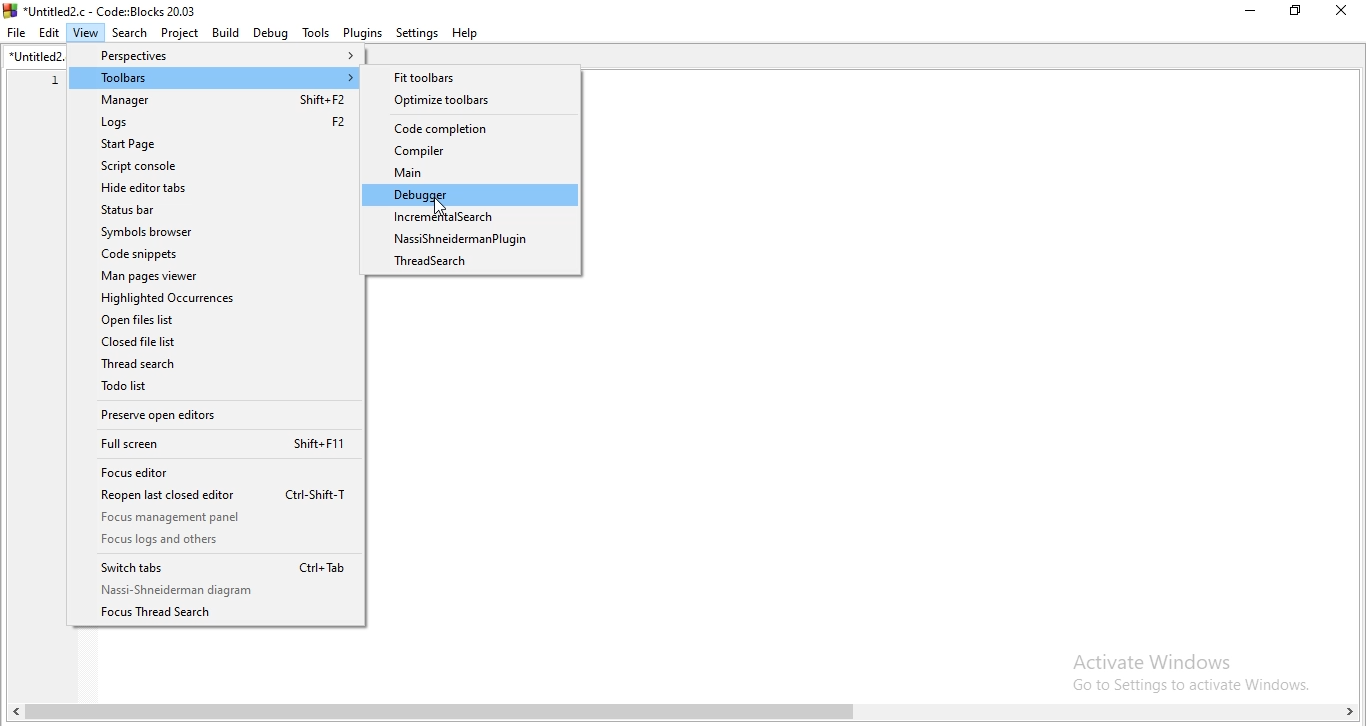 The width and height of the screenshot is (1366, 726). Describe the element at coordinates (362, 32) in the screenshot. I see `plugins` at that location.